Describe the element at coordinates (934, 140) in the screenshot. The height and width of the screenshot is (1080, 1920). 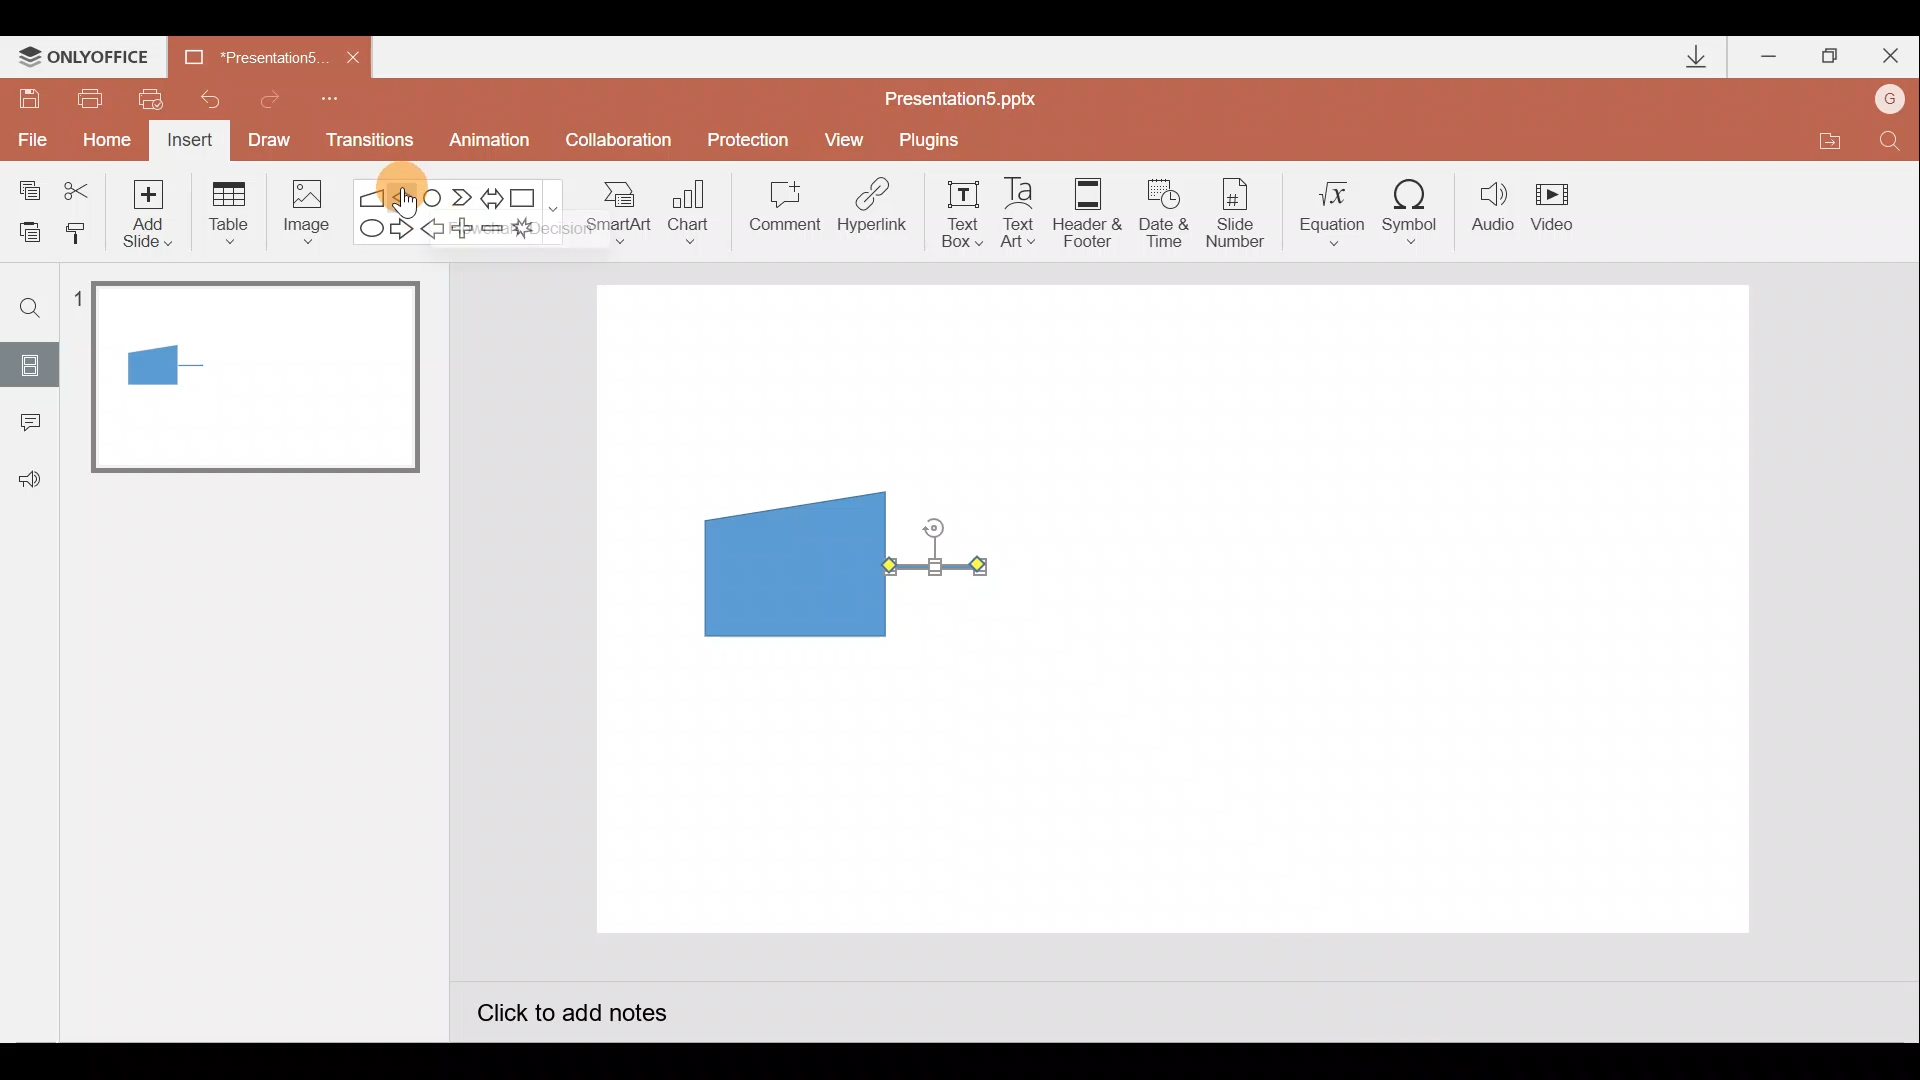
I see `Plugins` at that location.